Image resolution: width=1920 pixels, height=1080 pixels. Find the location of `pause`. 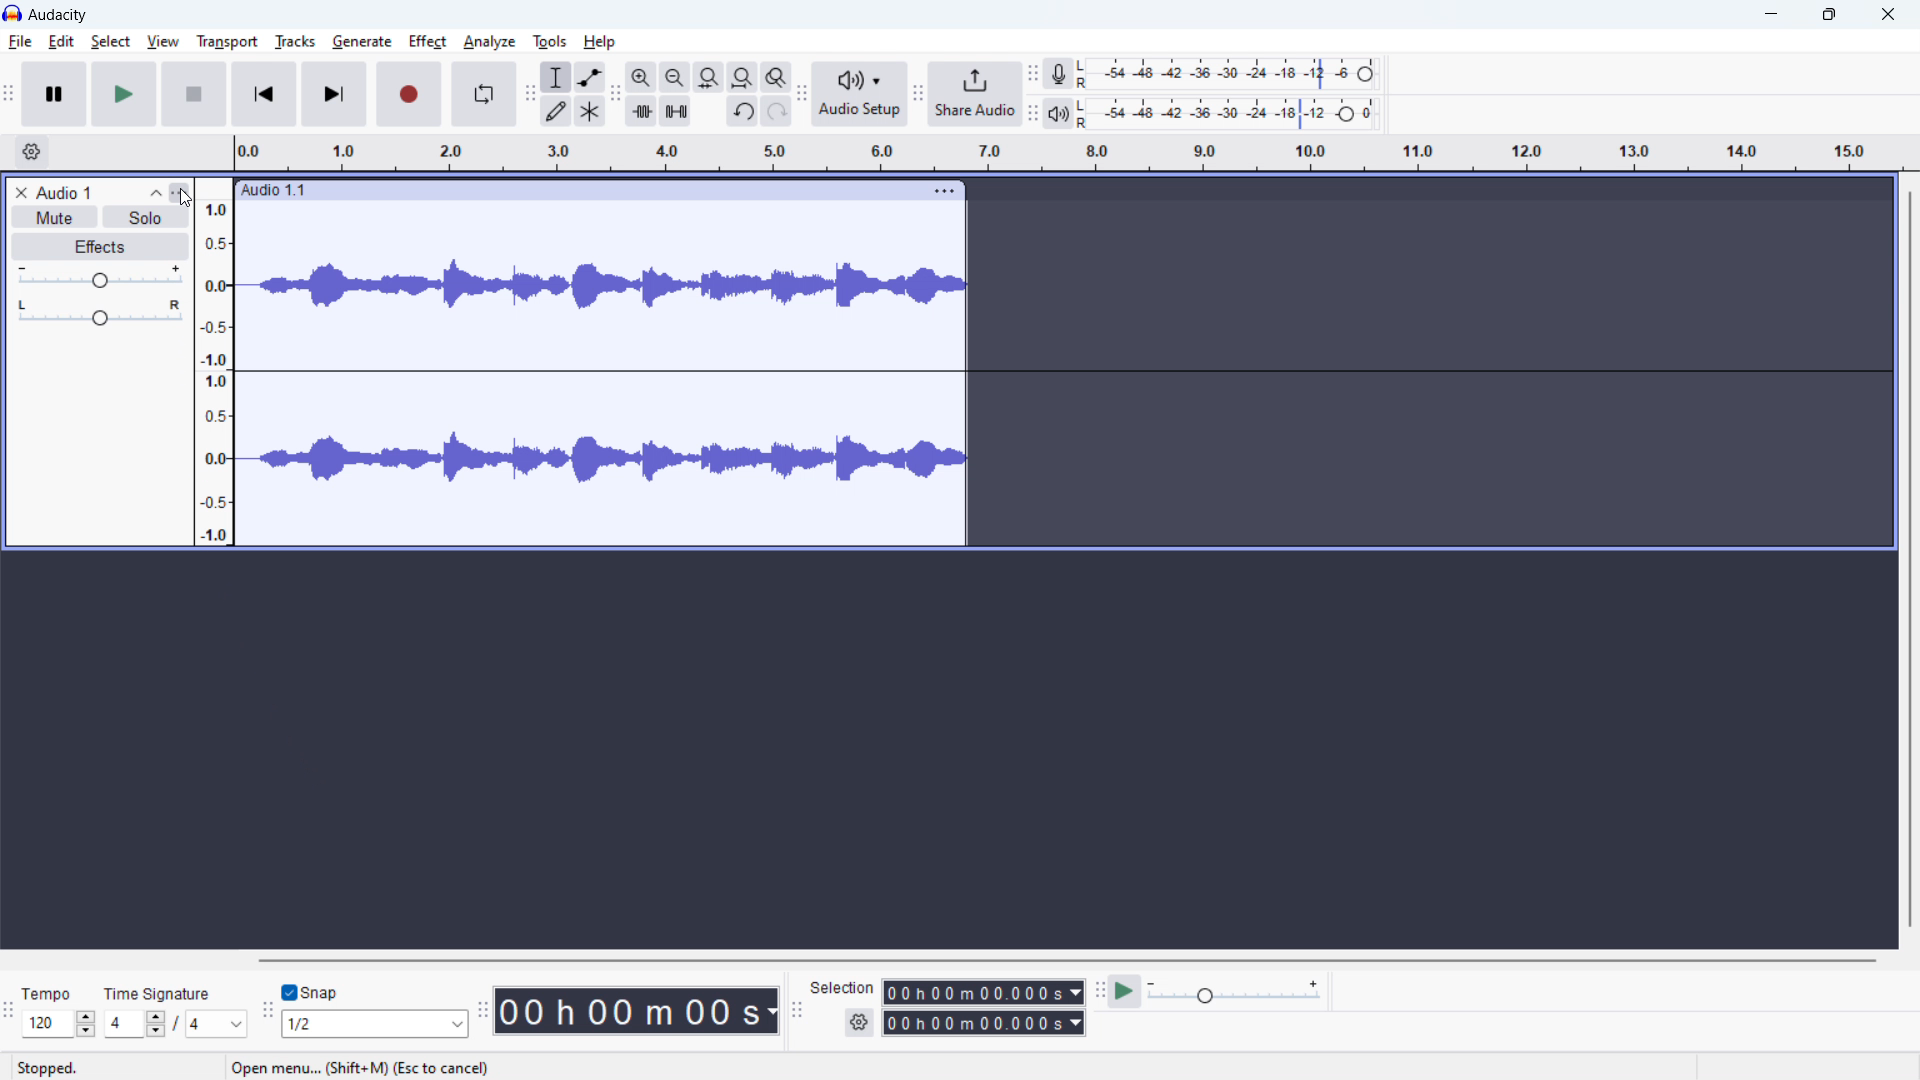

pause is located at coordinates (55, 94).